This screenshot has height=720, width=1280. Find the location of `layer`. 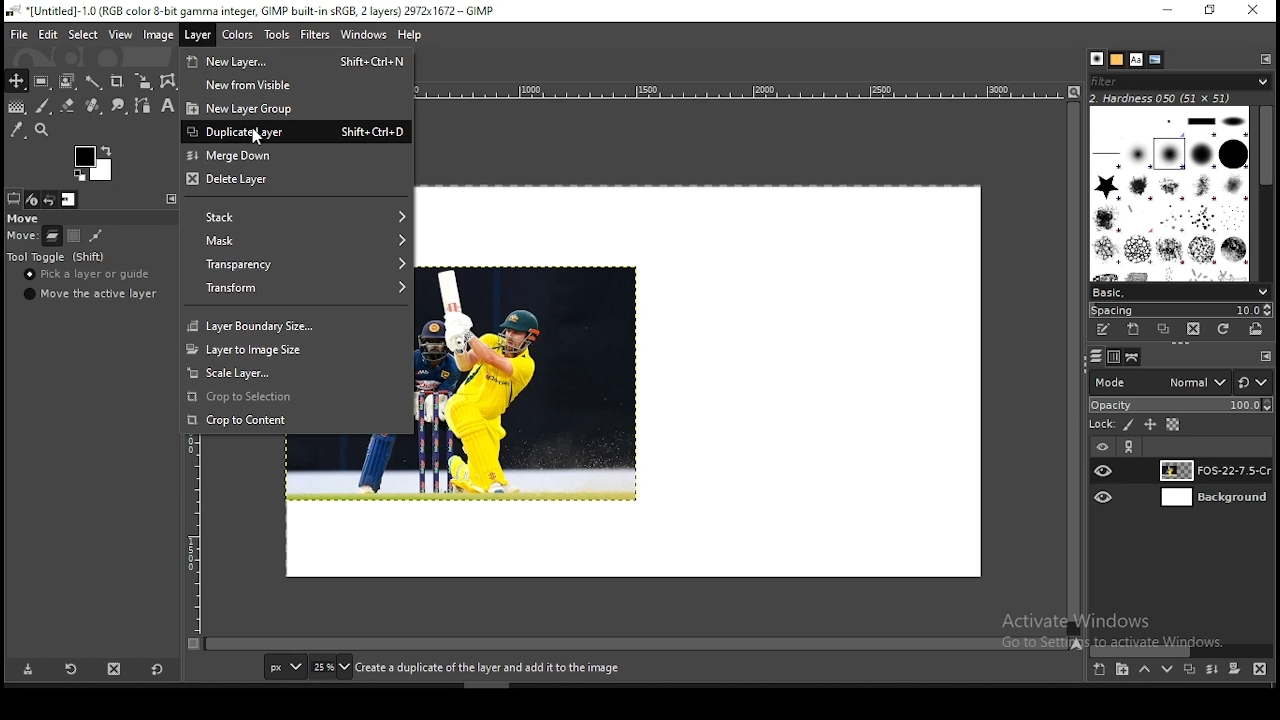

layer is located at coordinates (196, 36).